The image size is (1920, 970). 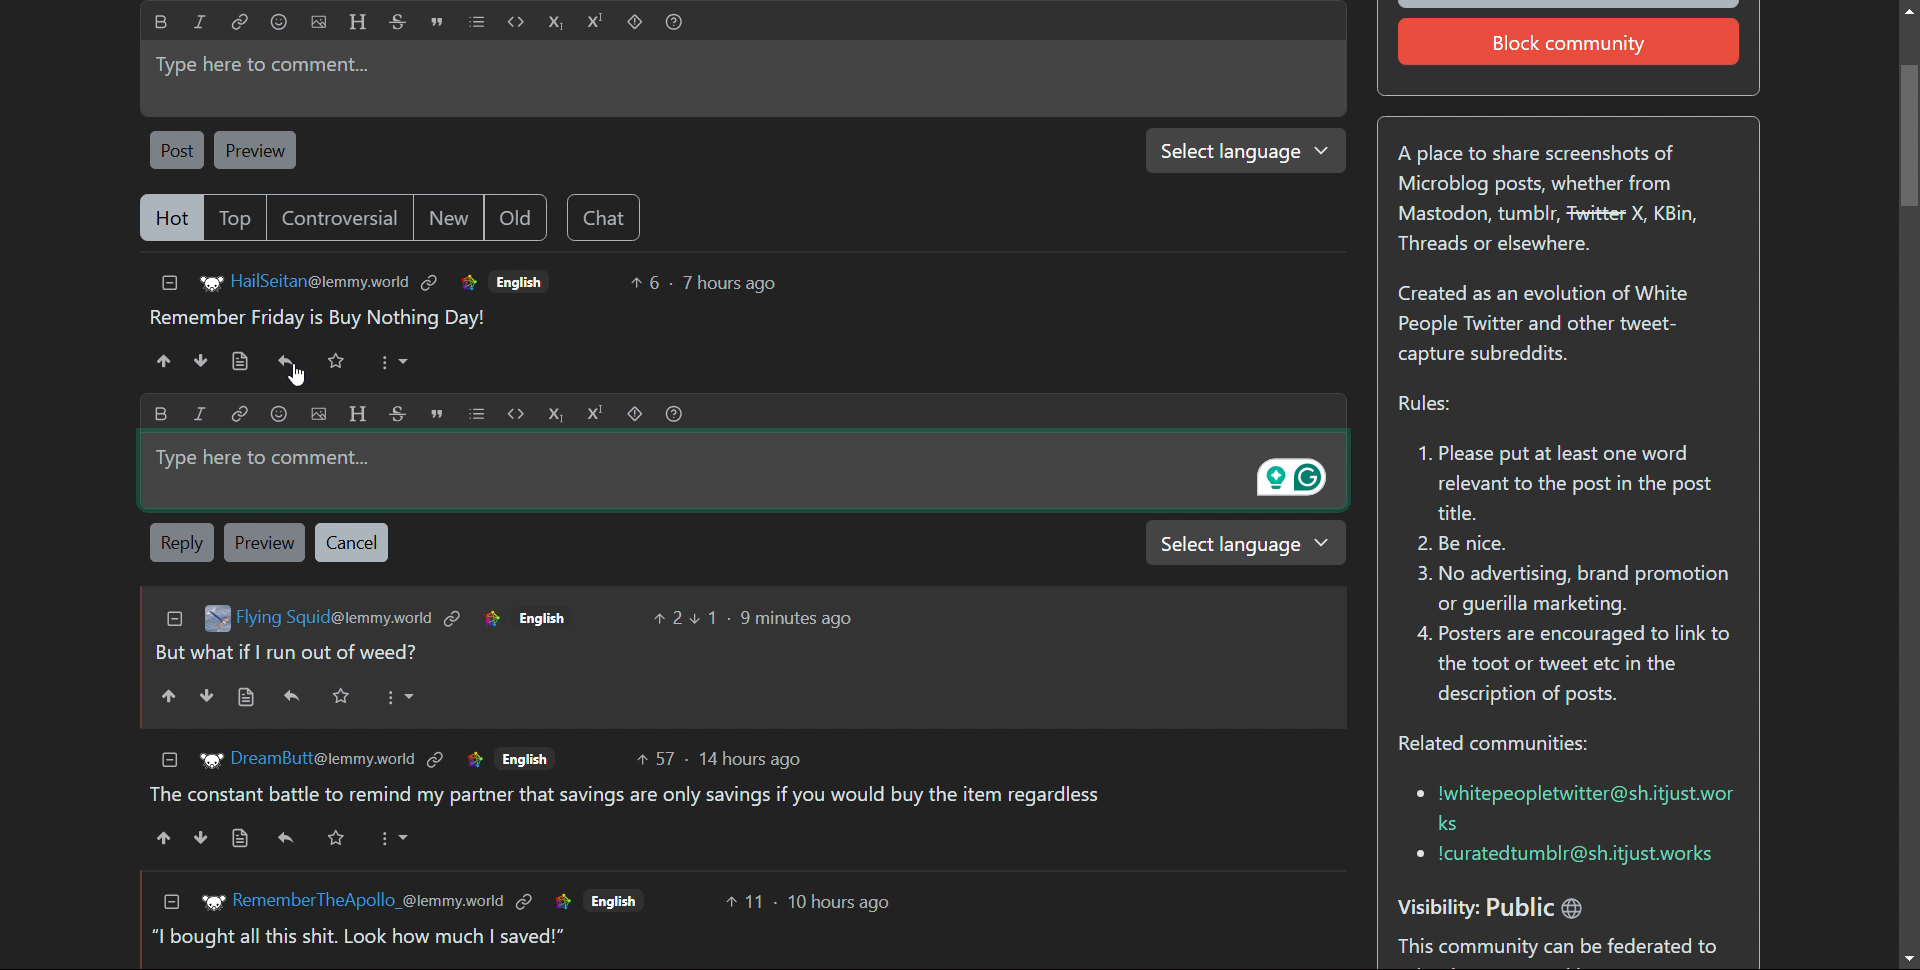 I want to click on emoji, so click(x=283, y=413).